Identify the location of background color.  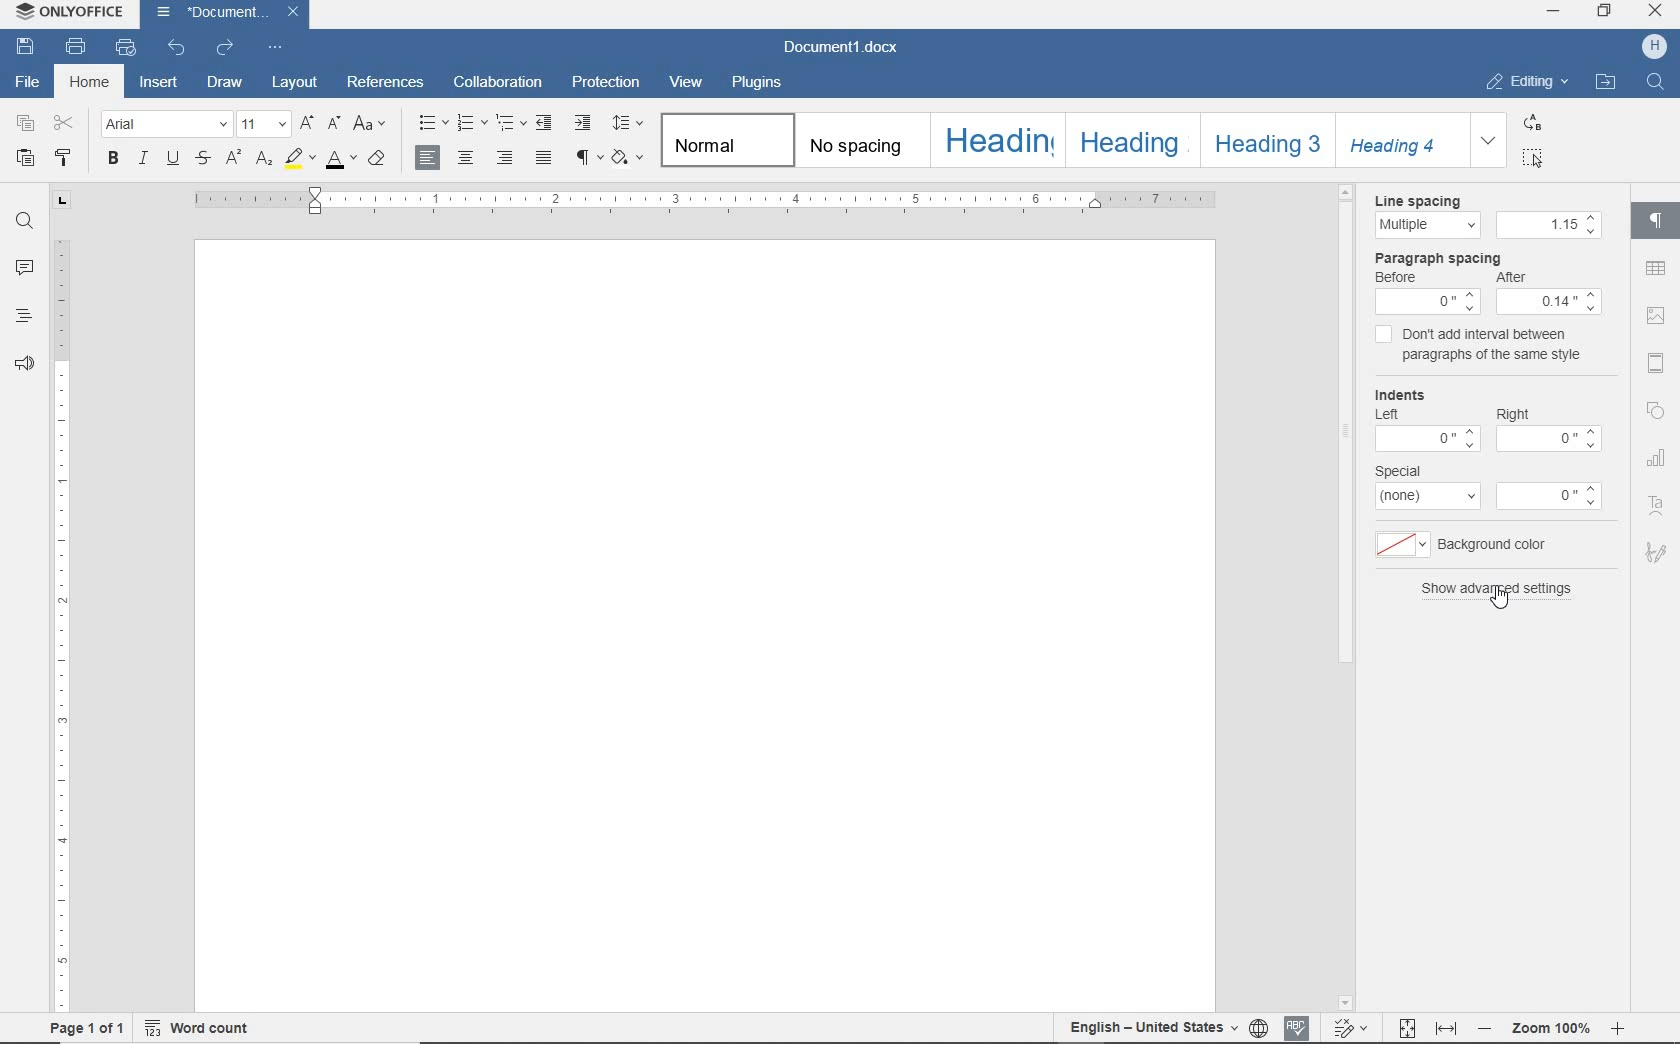
(1483, 547).